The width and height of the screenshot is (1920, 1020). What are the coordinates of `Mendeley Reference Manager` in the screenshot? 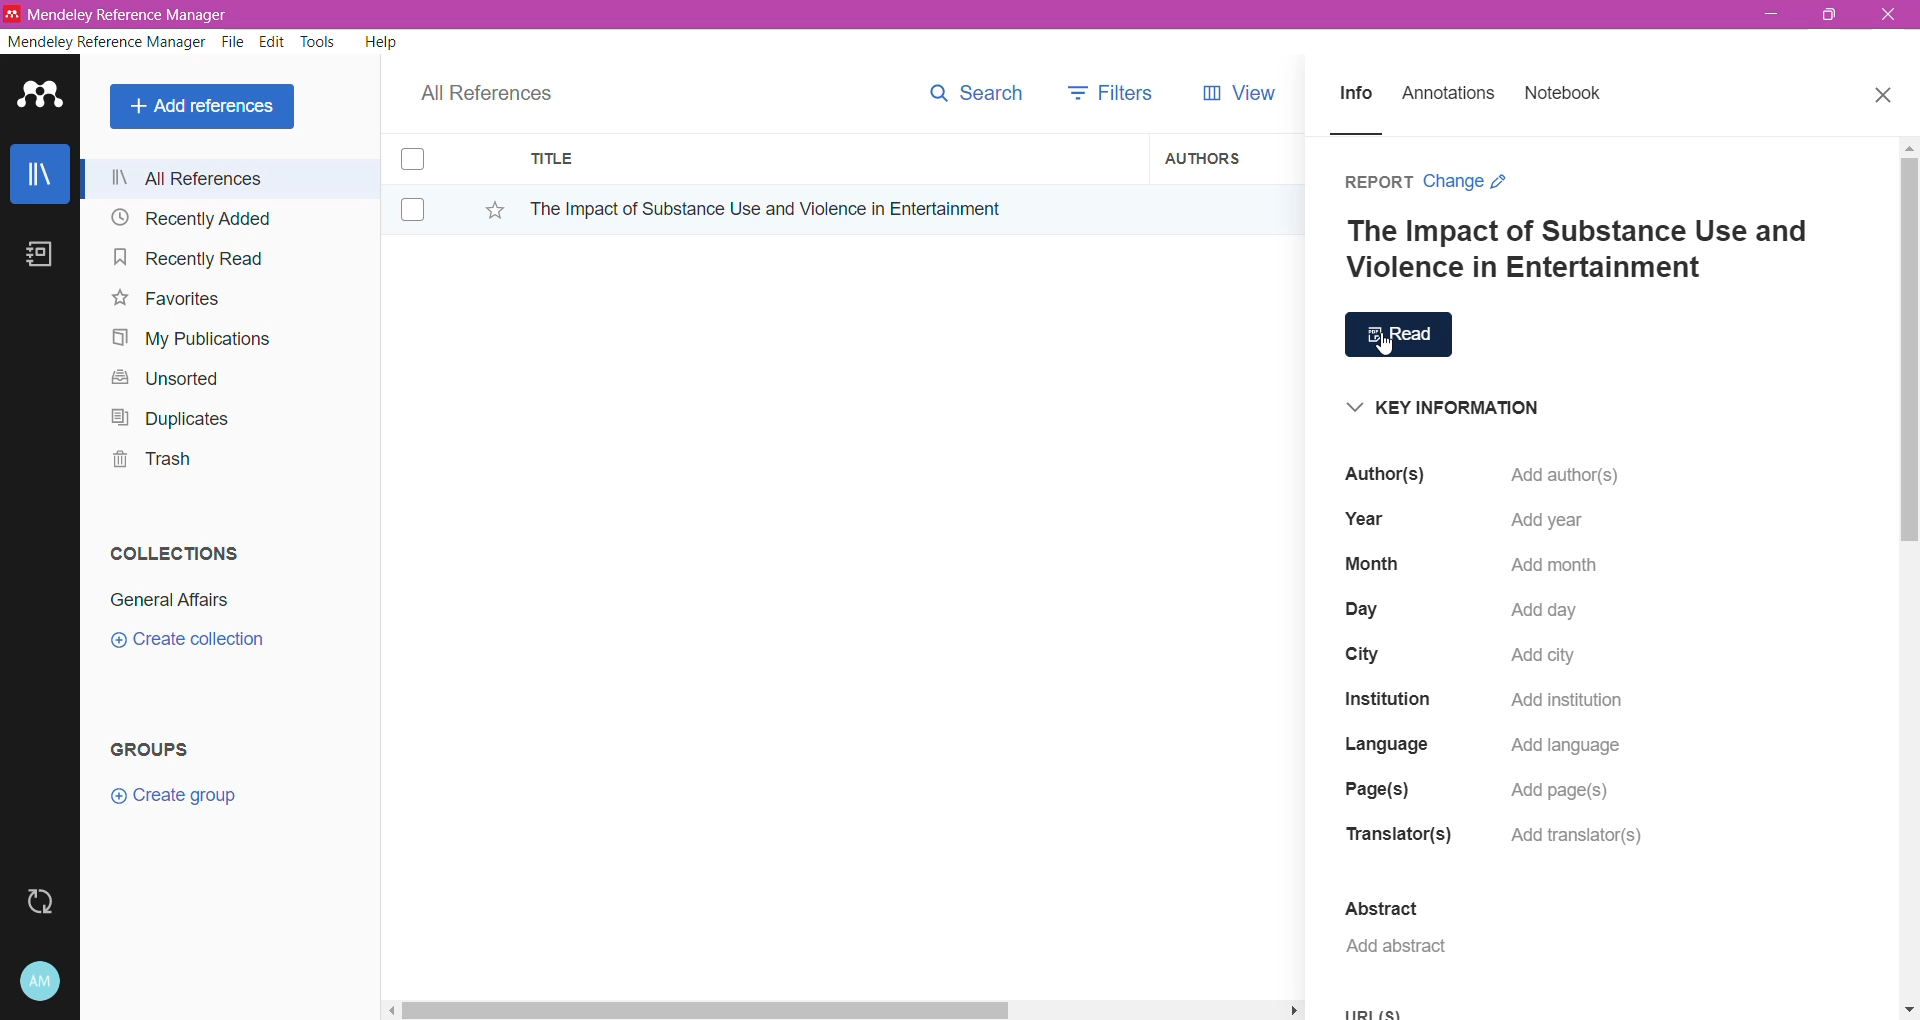 It's located at (108, 40).